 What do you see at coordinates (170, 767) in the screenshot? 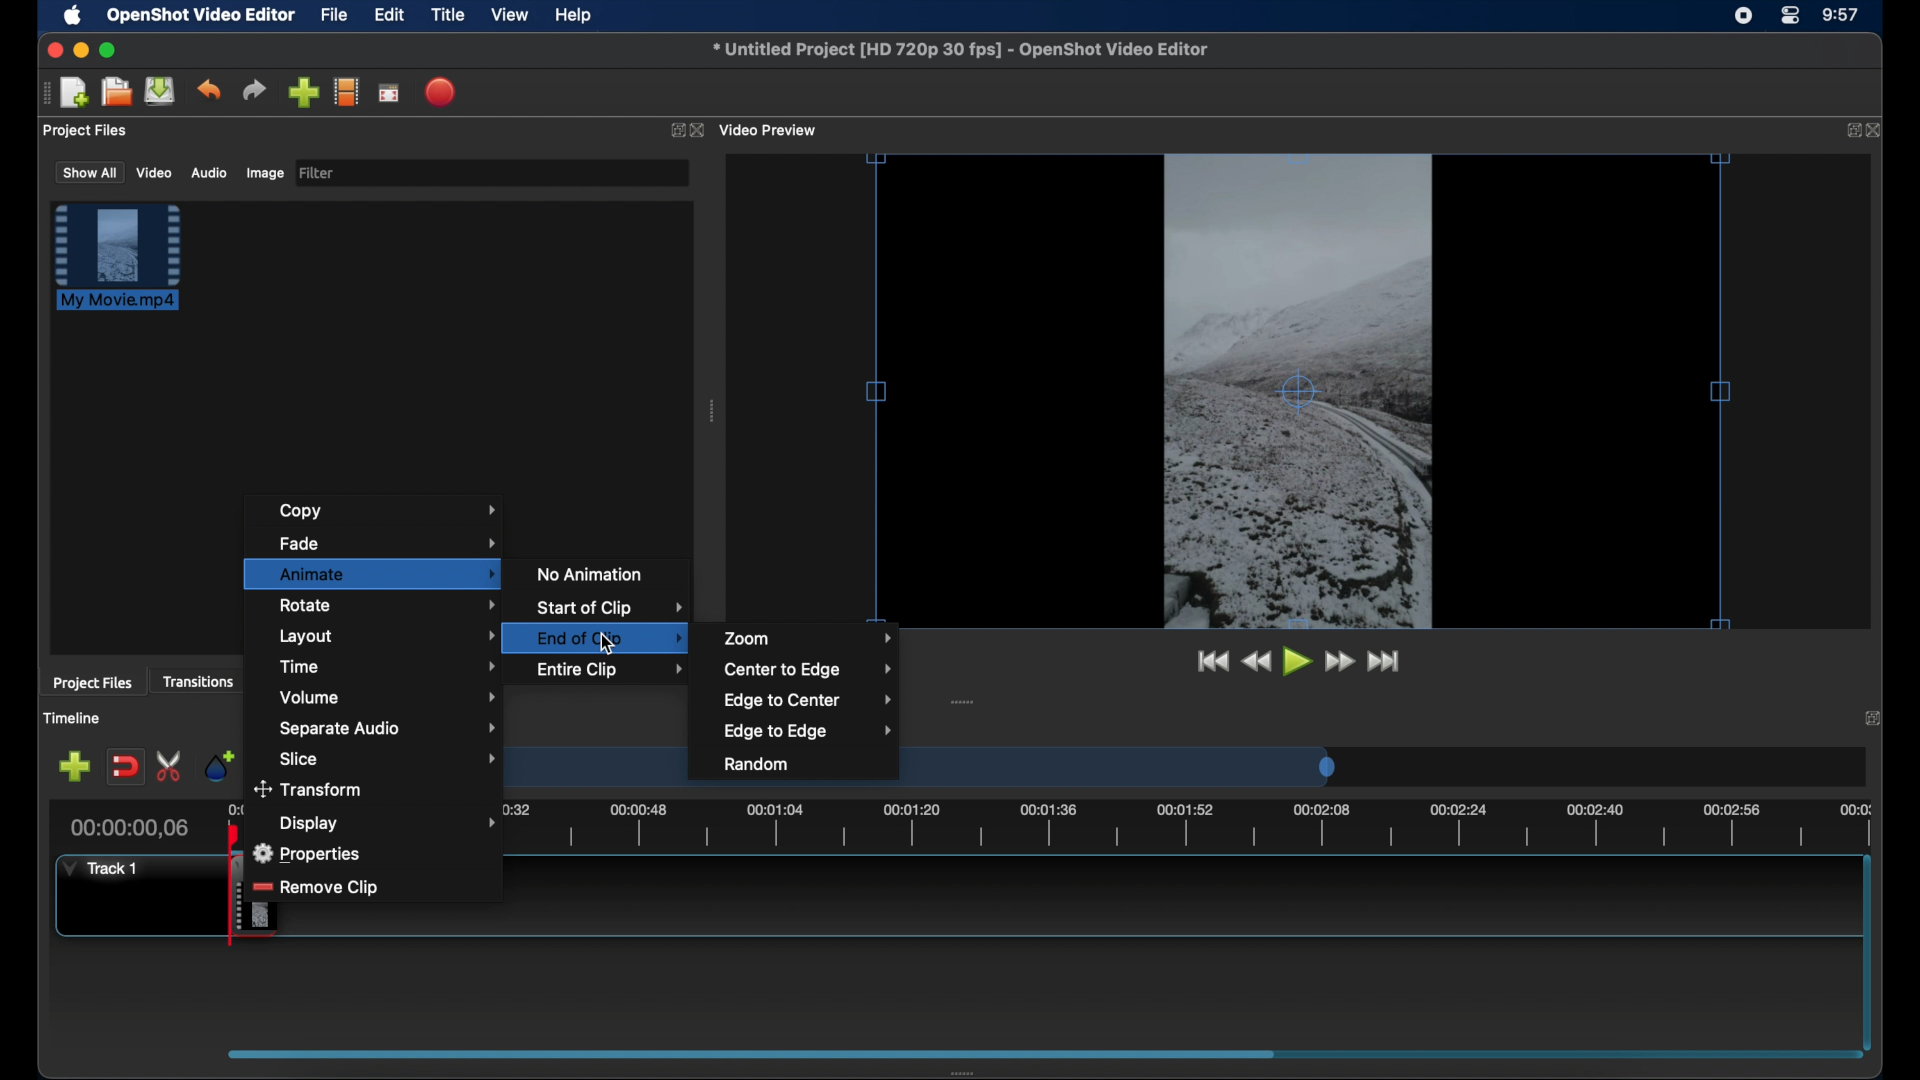
I see `enable razor` at bounding box center [170, 767].